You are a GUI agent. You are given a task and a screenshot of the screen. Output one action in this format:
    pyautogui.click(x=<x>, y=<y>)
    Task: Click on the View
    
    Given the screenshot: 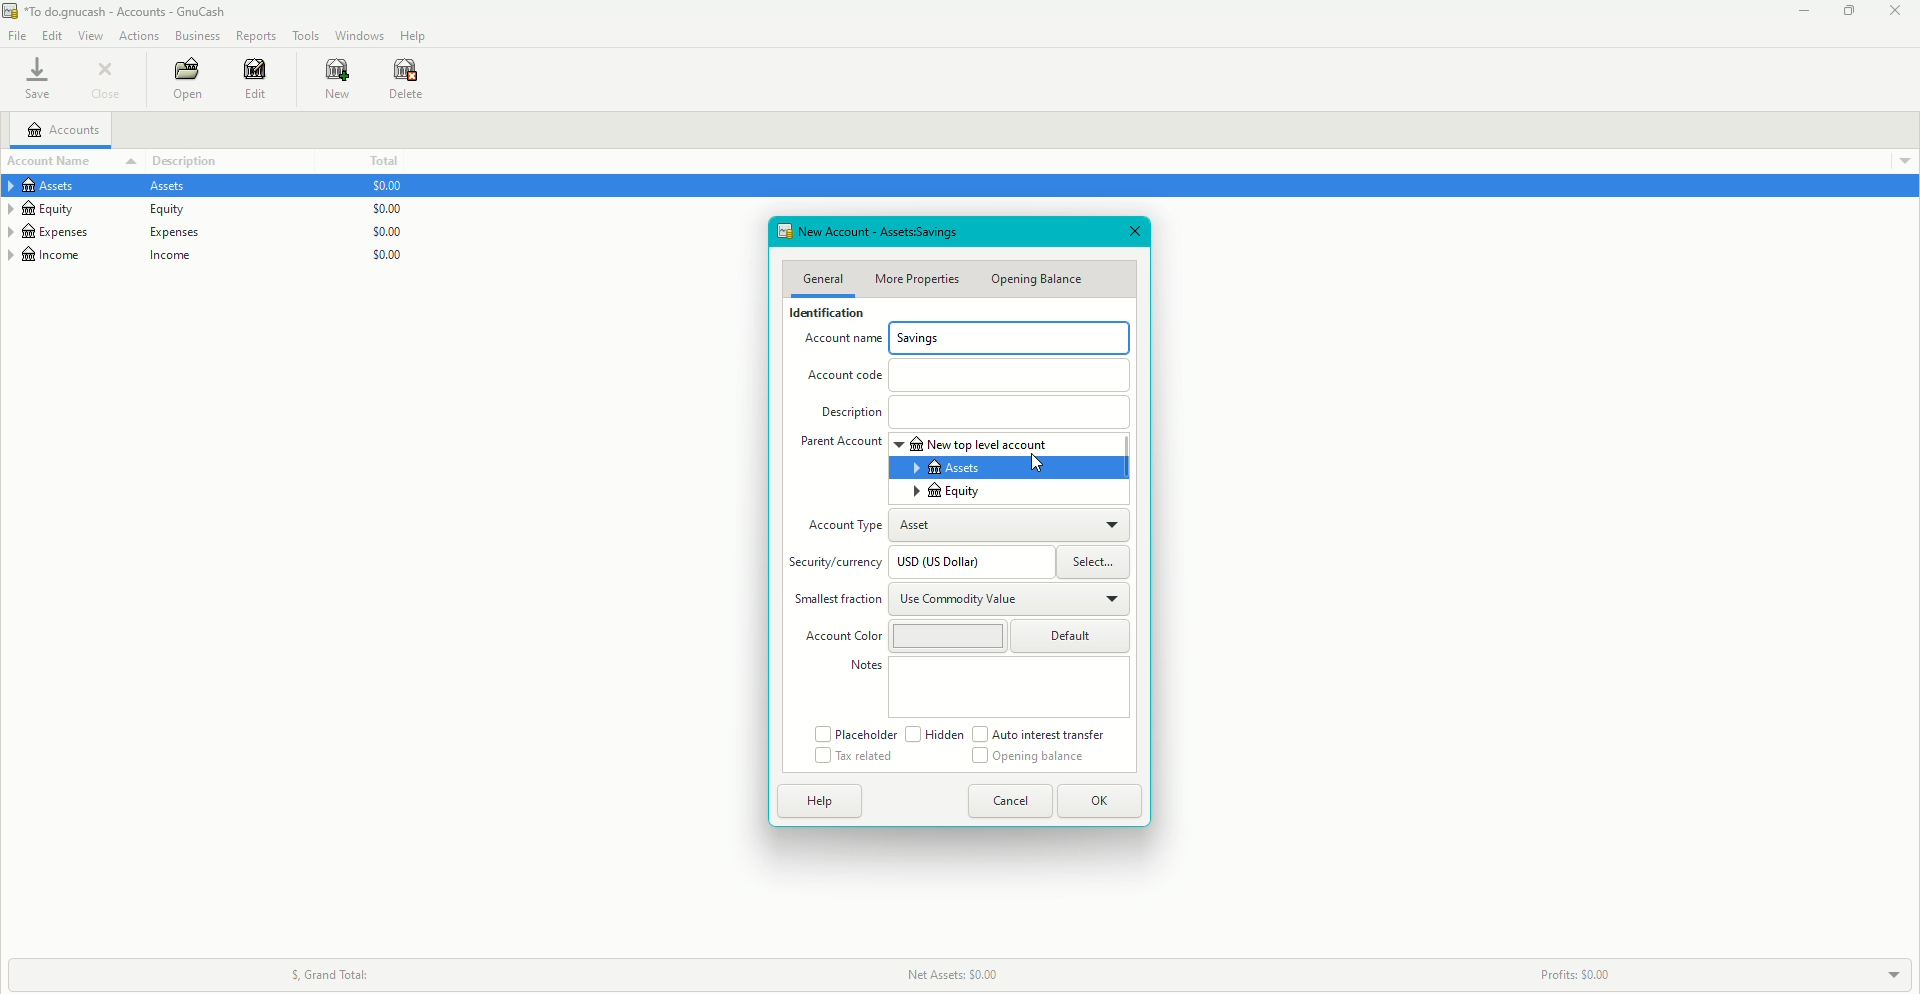 What is the action you would take?
    pyautogui.click(x=93, y=35)
    